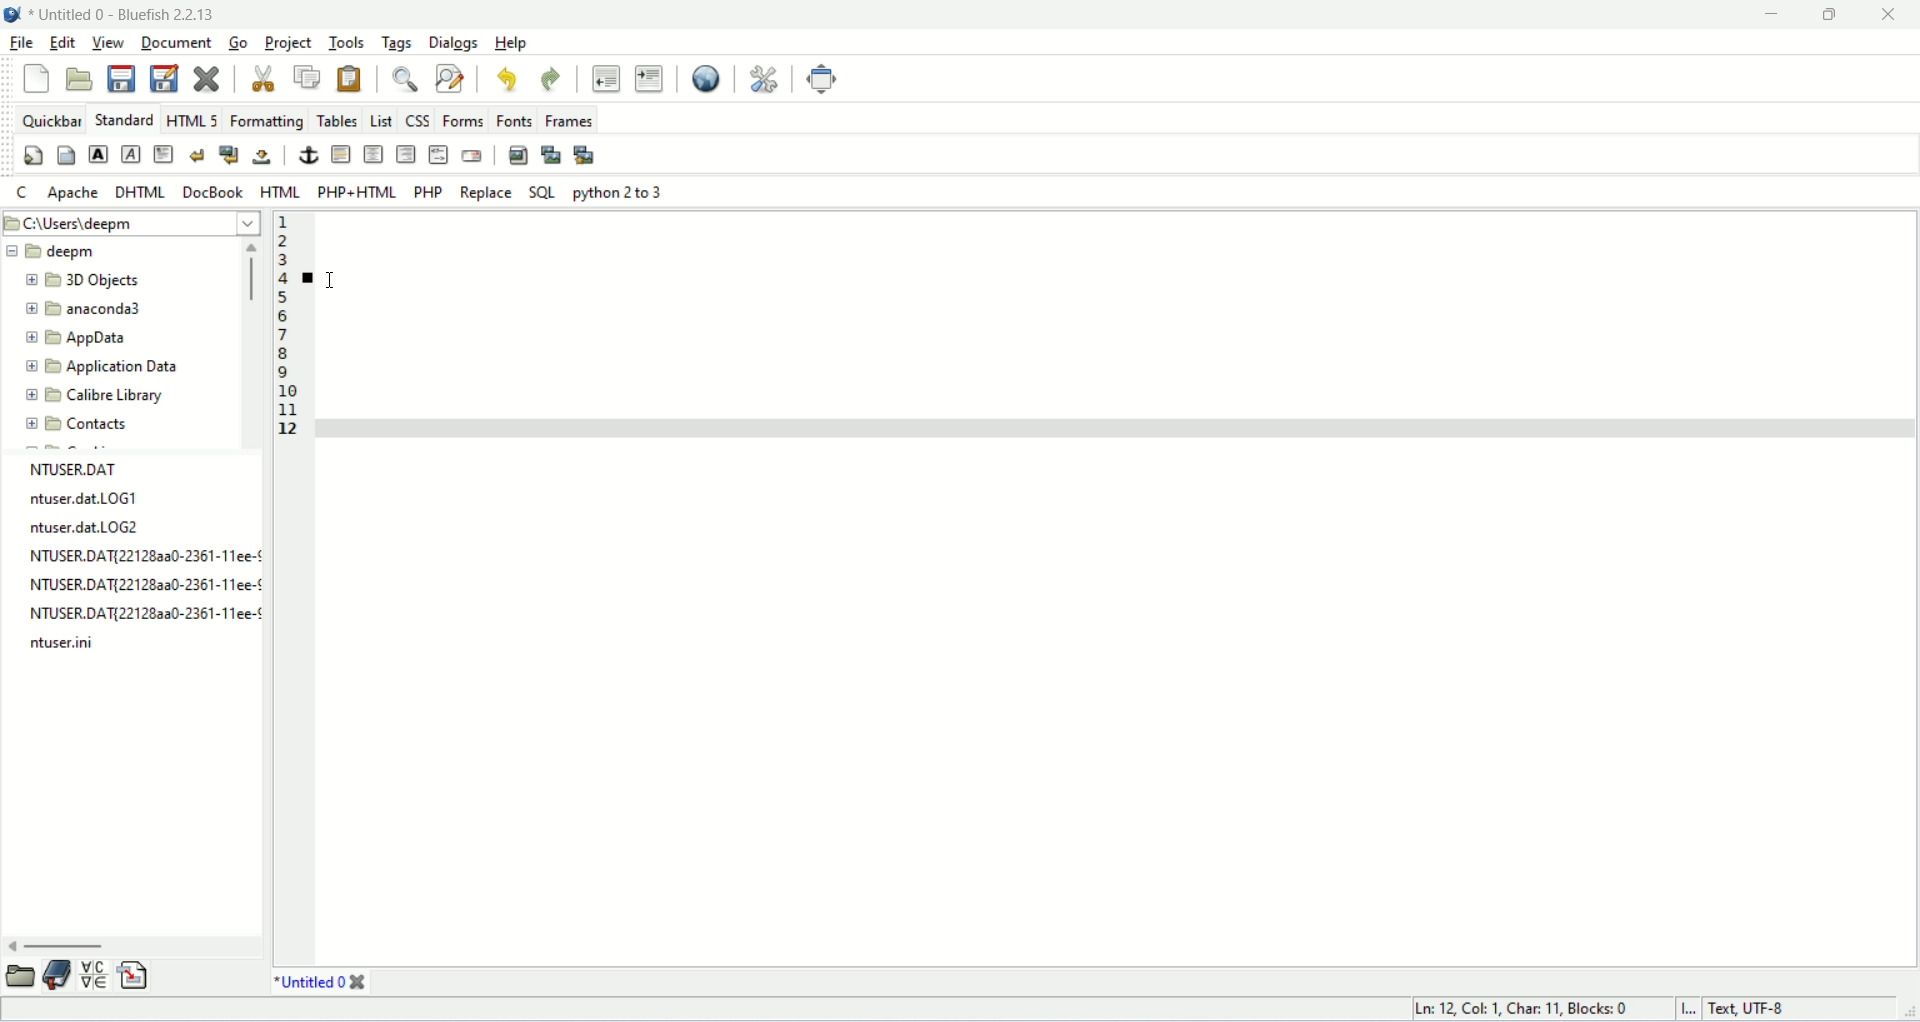  What do you see at coordinates (607, 77) in the screenshot?
I see `unindent` at bounding box center [607, 77].